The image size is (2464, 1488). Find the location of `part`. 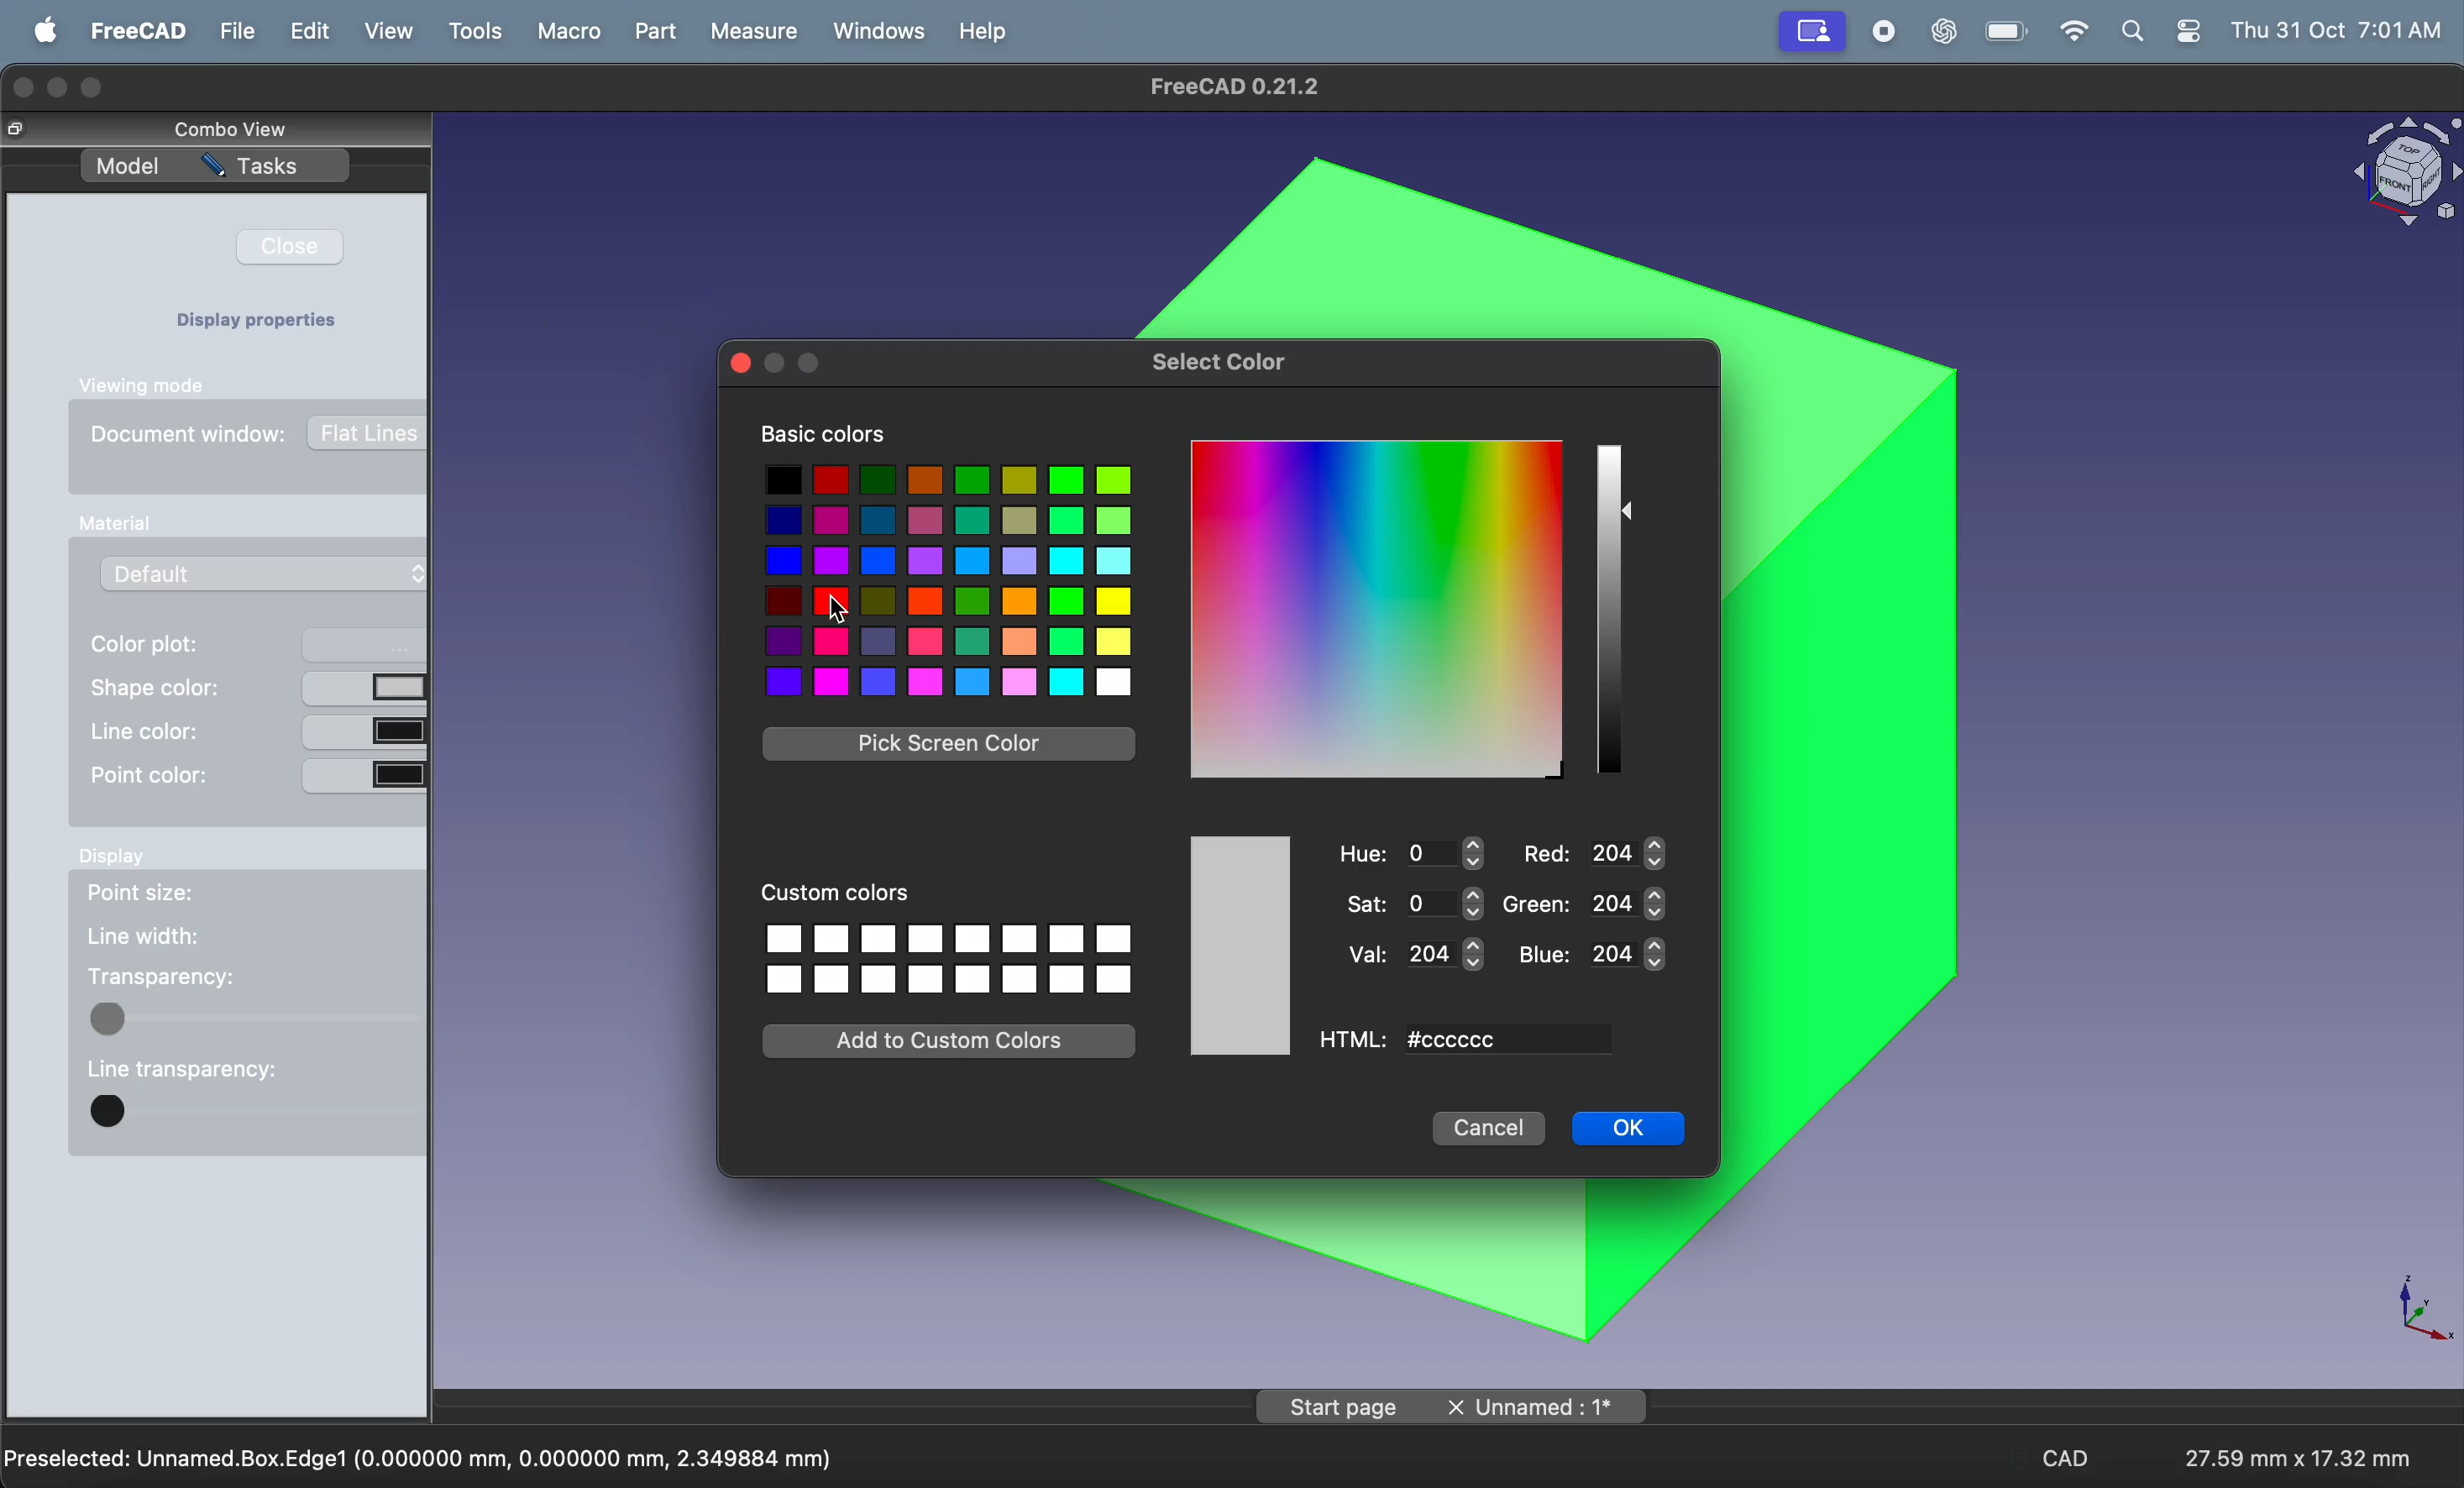

part is located at coordinates (660, 33).